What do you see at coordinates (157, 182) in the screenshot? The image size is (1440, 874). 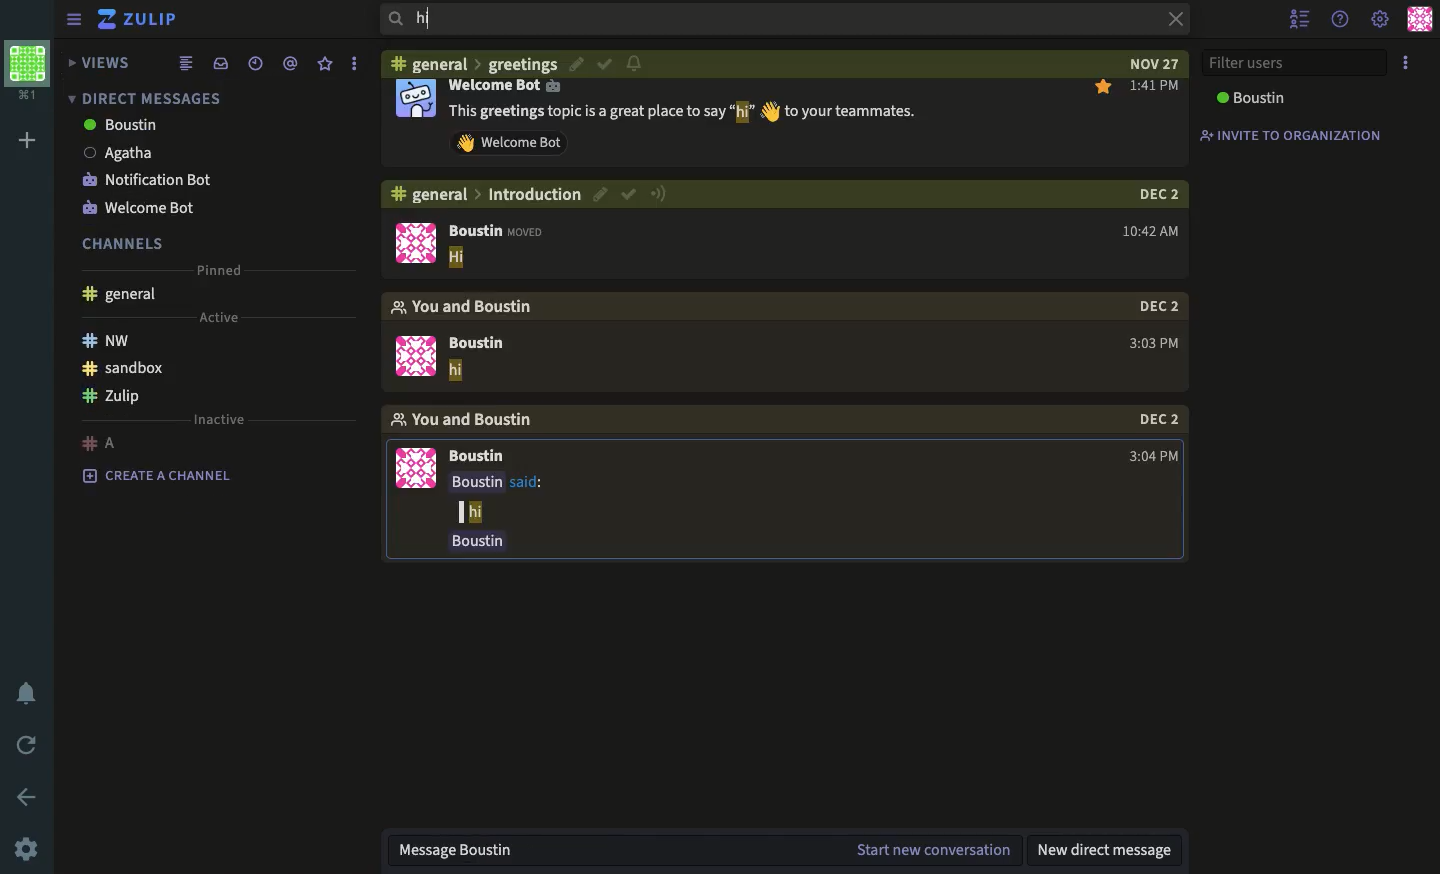 I see `notification bot` at bounding box center [157, 182].